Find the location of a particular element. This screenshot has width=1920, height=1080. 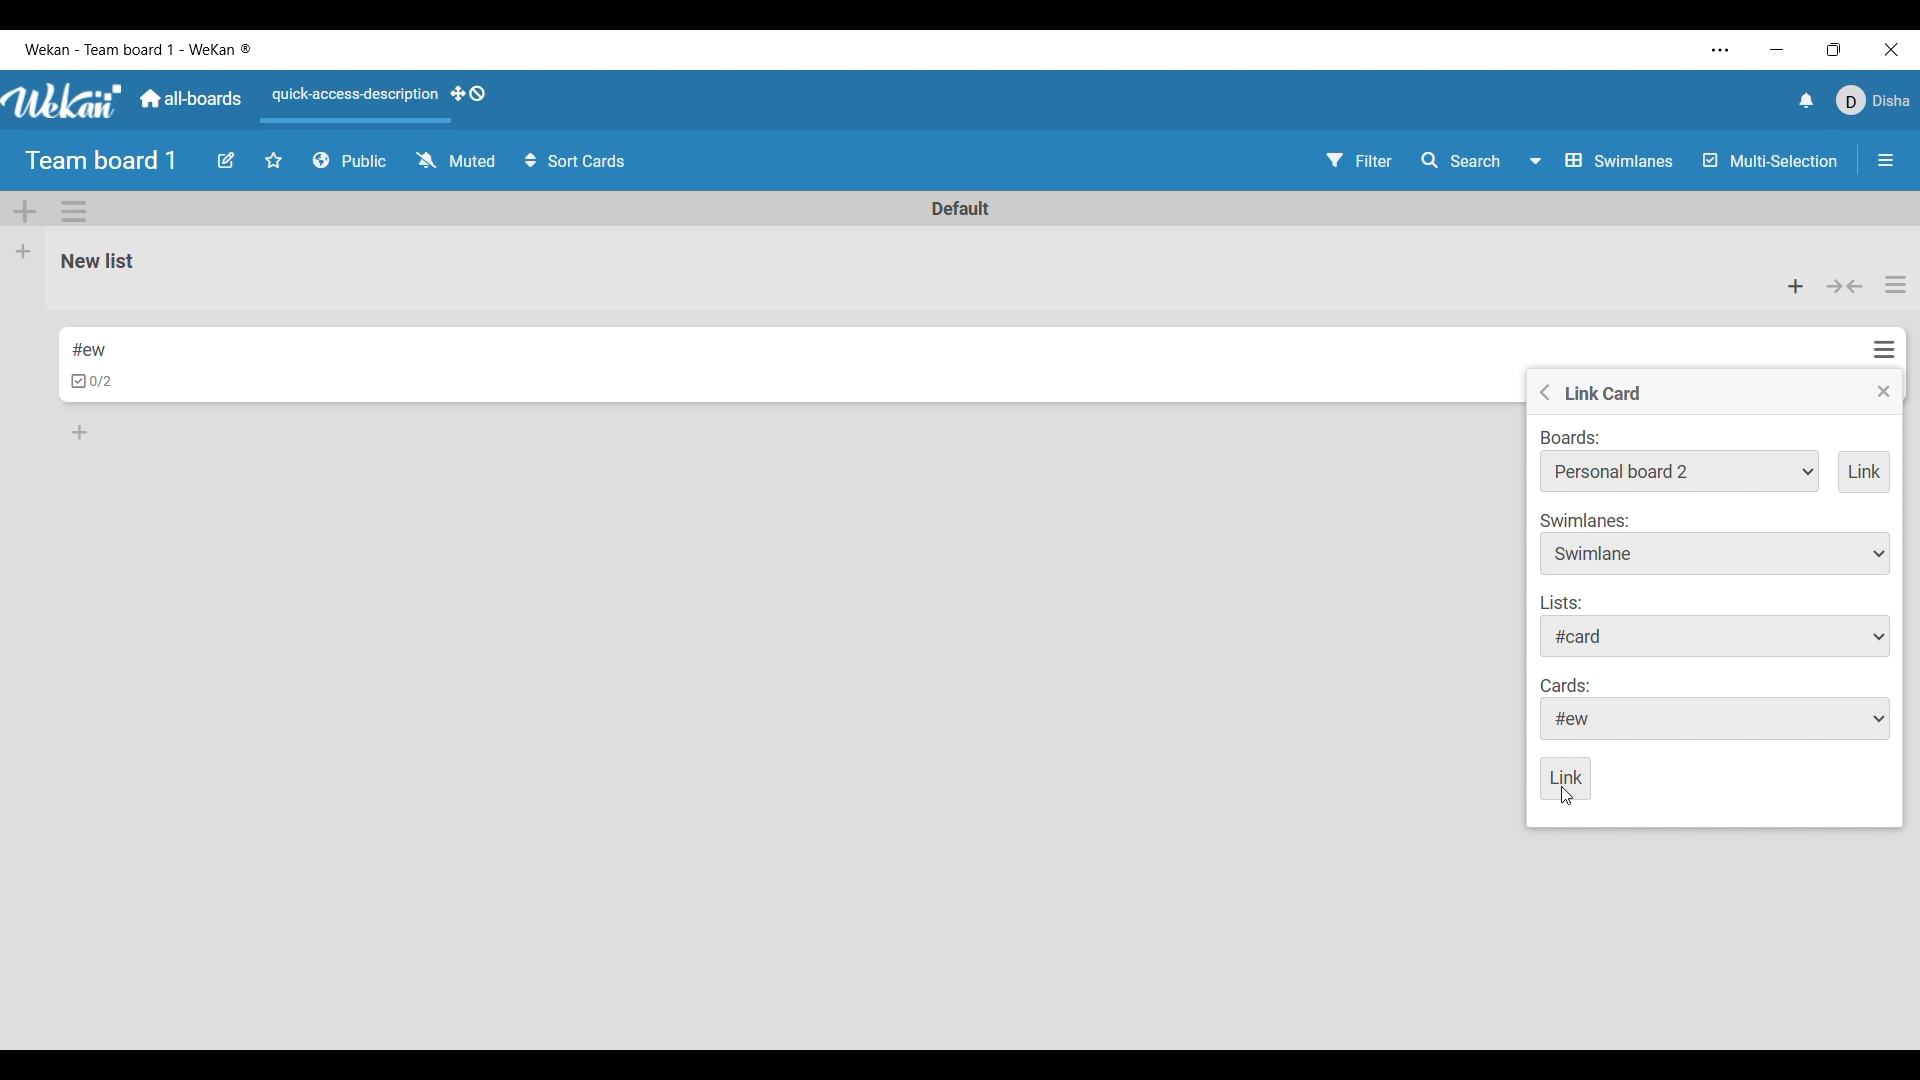

Add link is located at coordinates (1865, 472).